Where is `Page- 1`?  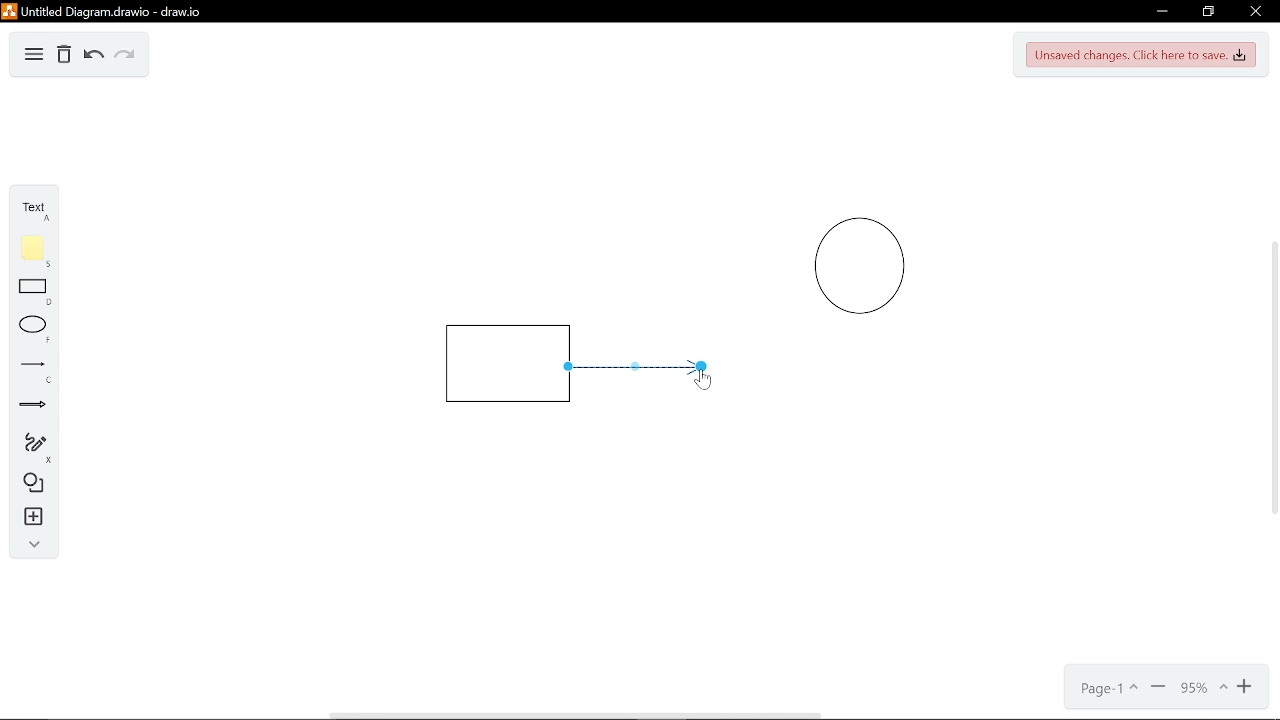
Page- 1 is located at coordinates (1107, 690).